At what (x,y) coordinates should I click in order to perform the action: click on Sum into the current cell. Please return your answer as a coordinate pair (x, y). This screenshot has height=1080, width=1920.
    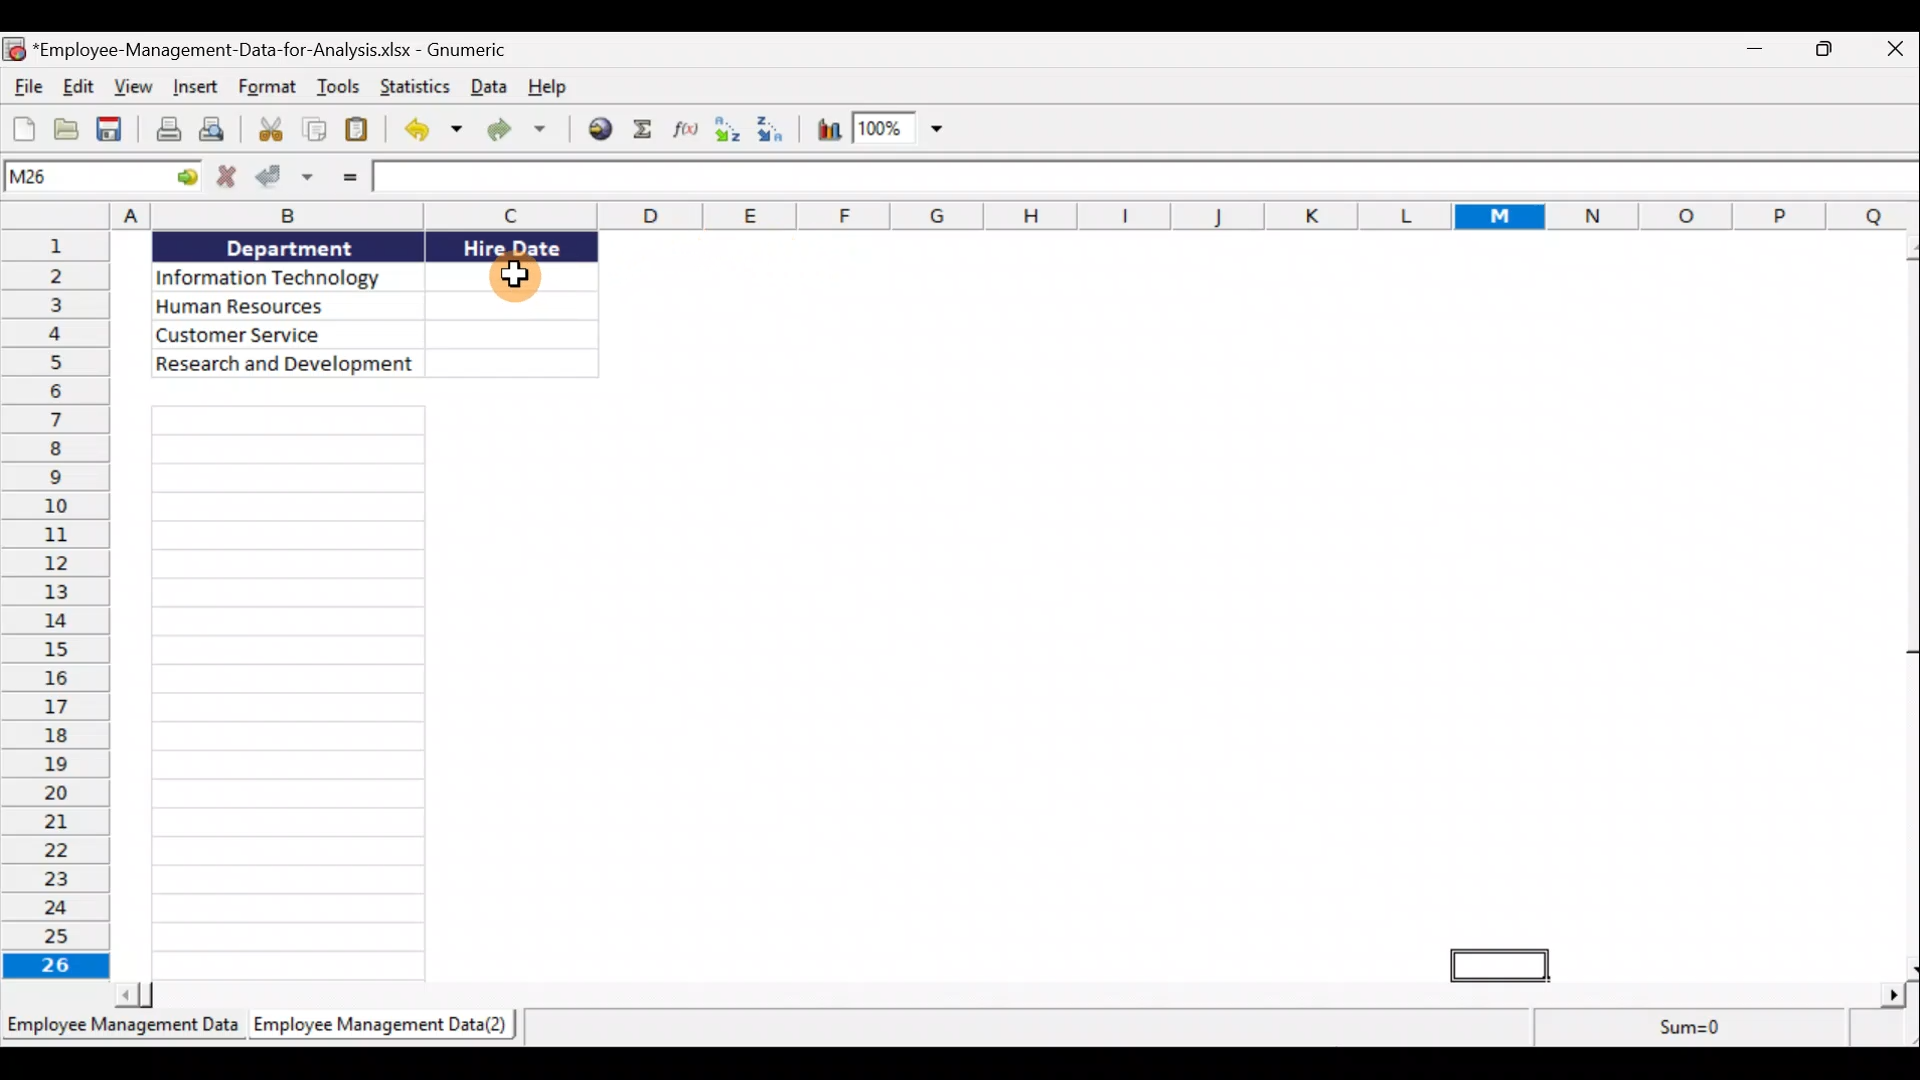
    Looking at the image, I should click on (649, 129).